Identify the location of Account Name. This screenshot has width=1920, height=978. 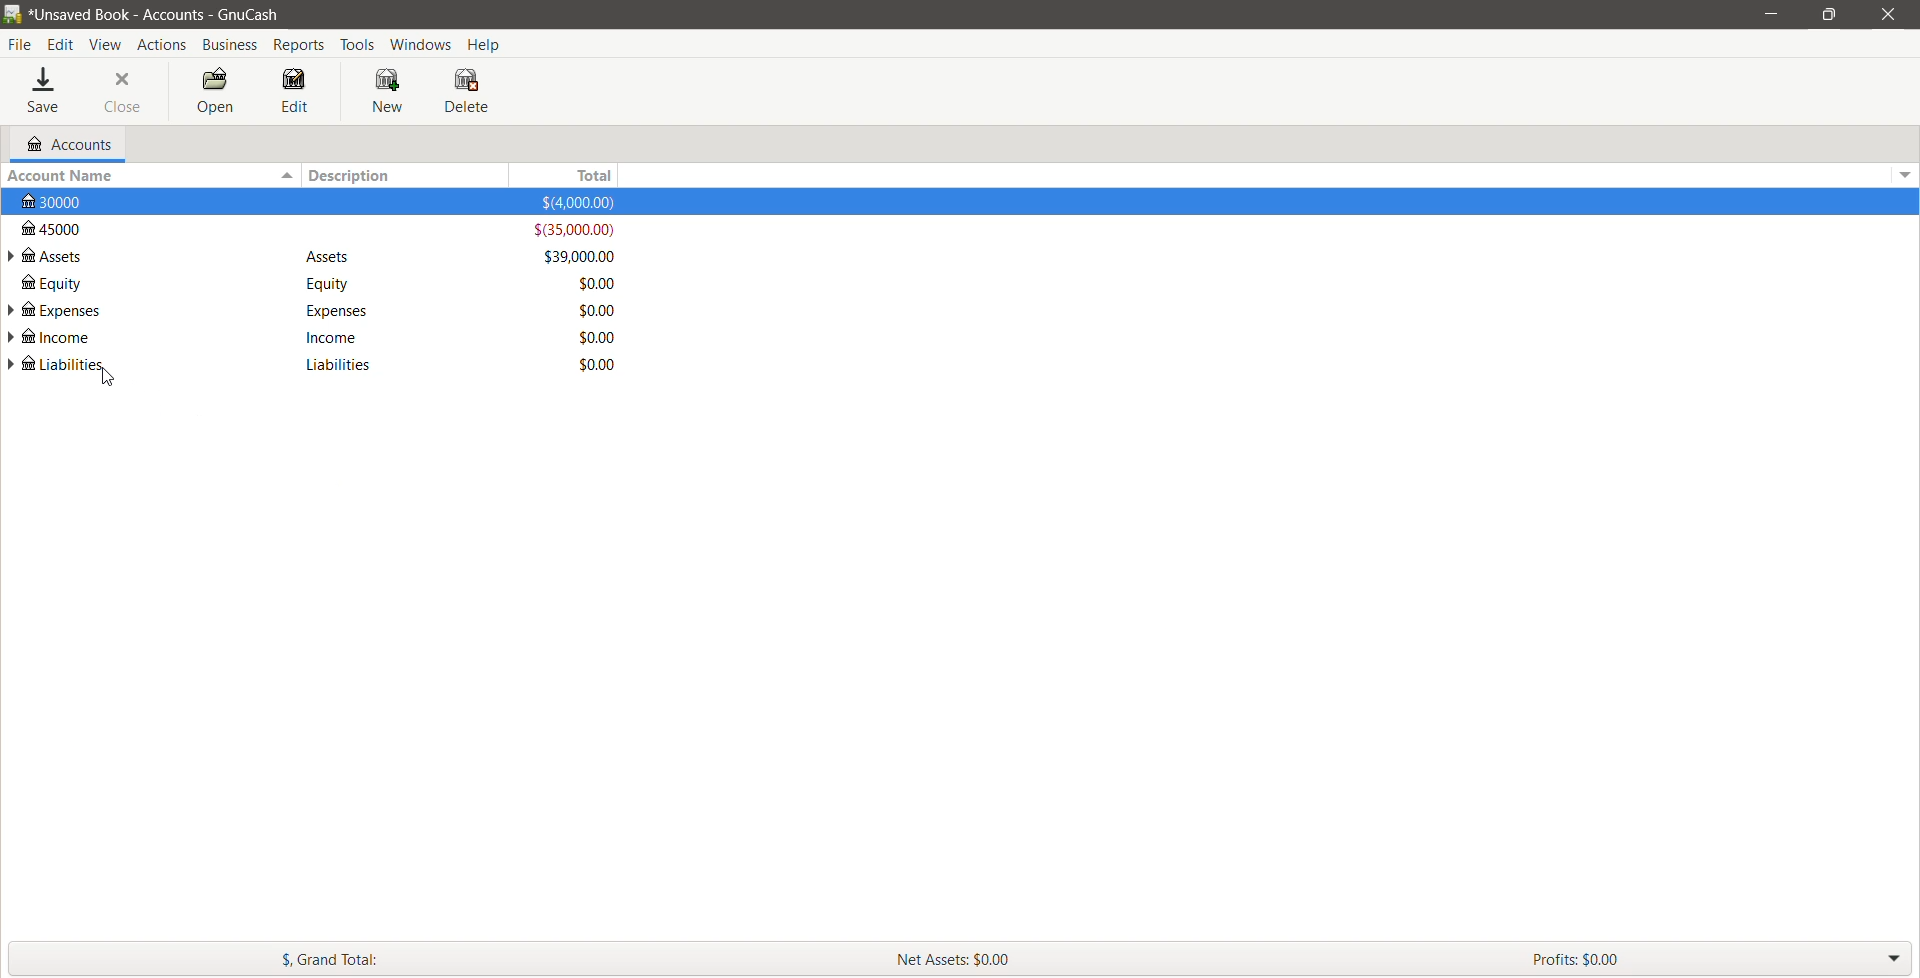
(149, 176).